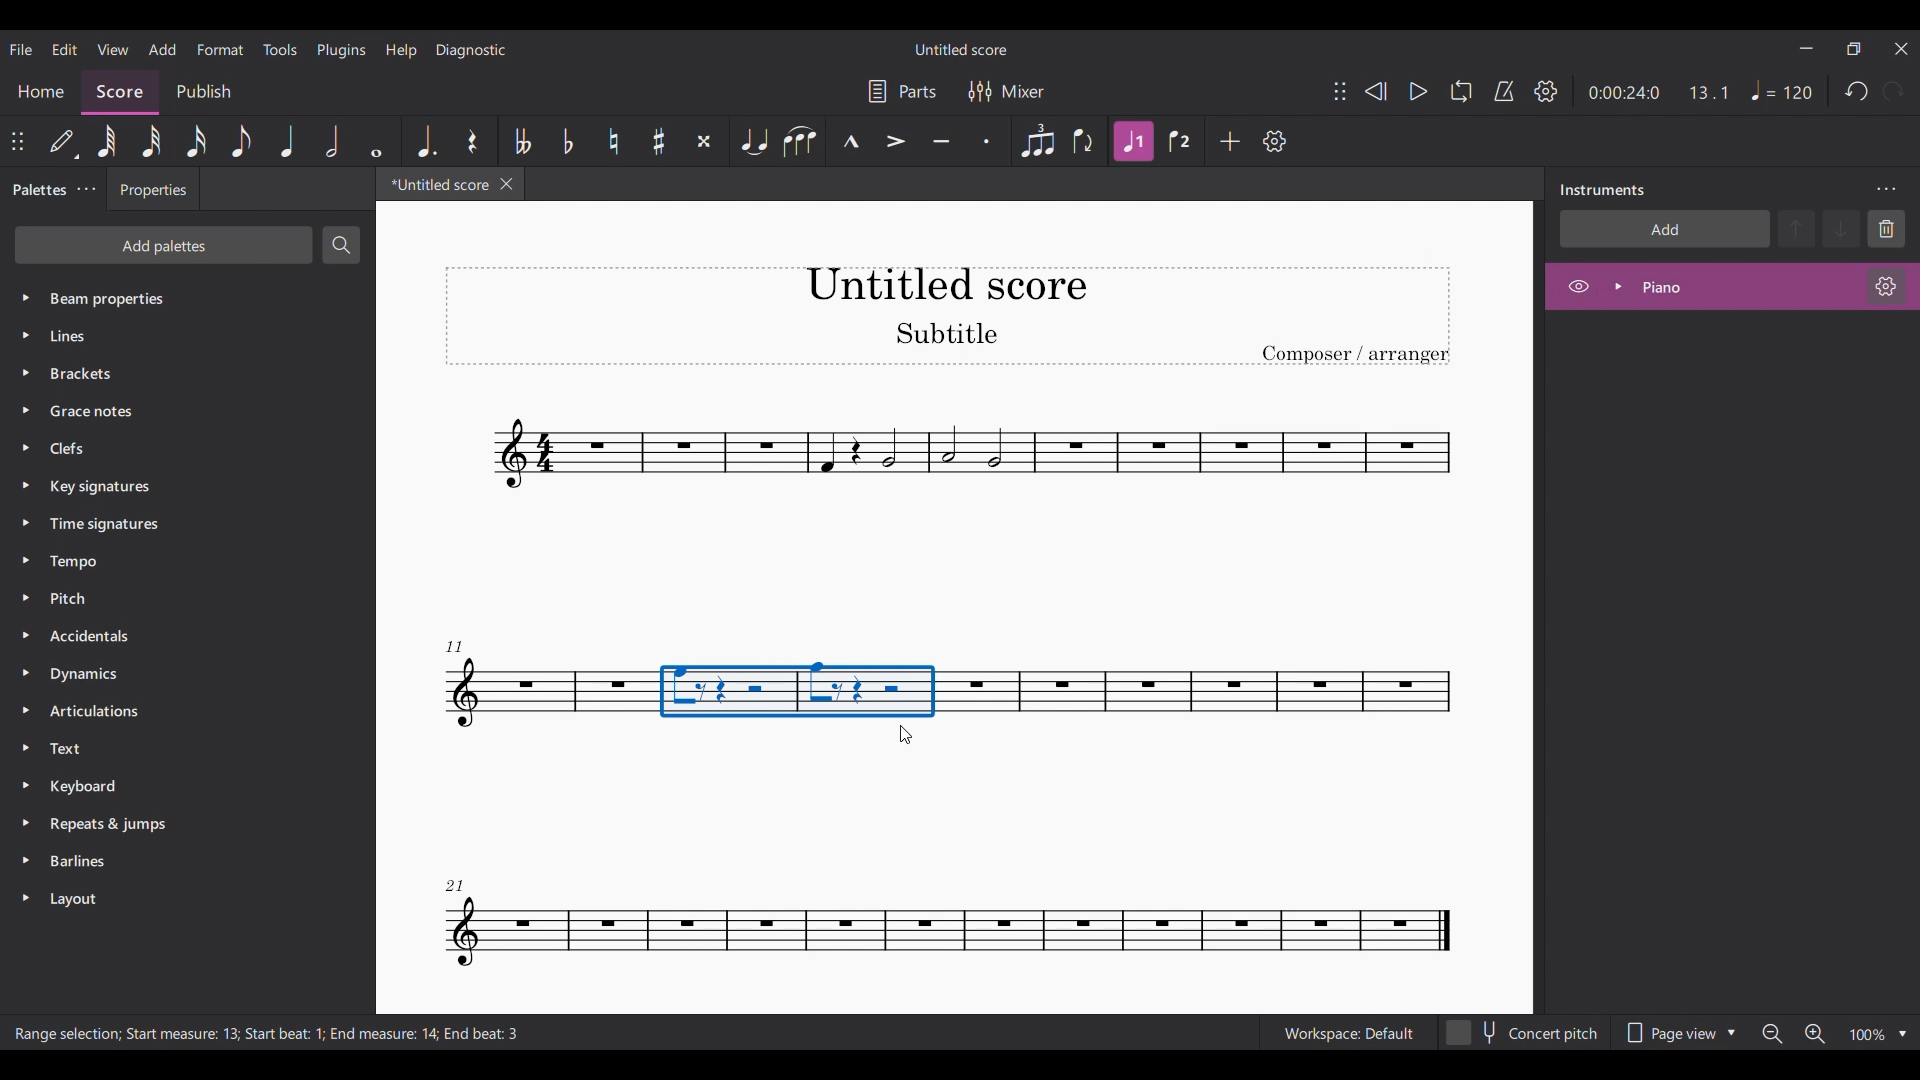 The image size is (1920, 1080). I want to click on Plugins menu, so click(341, 51).